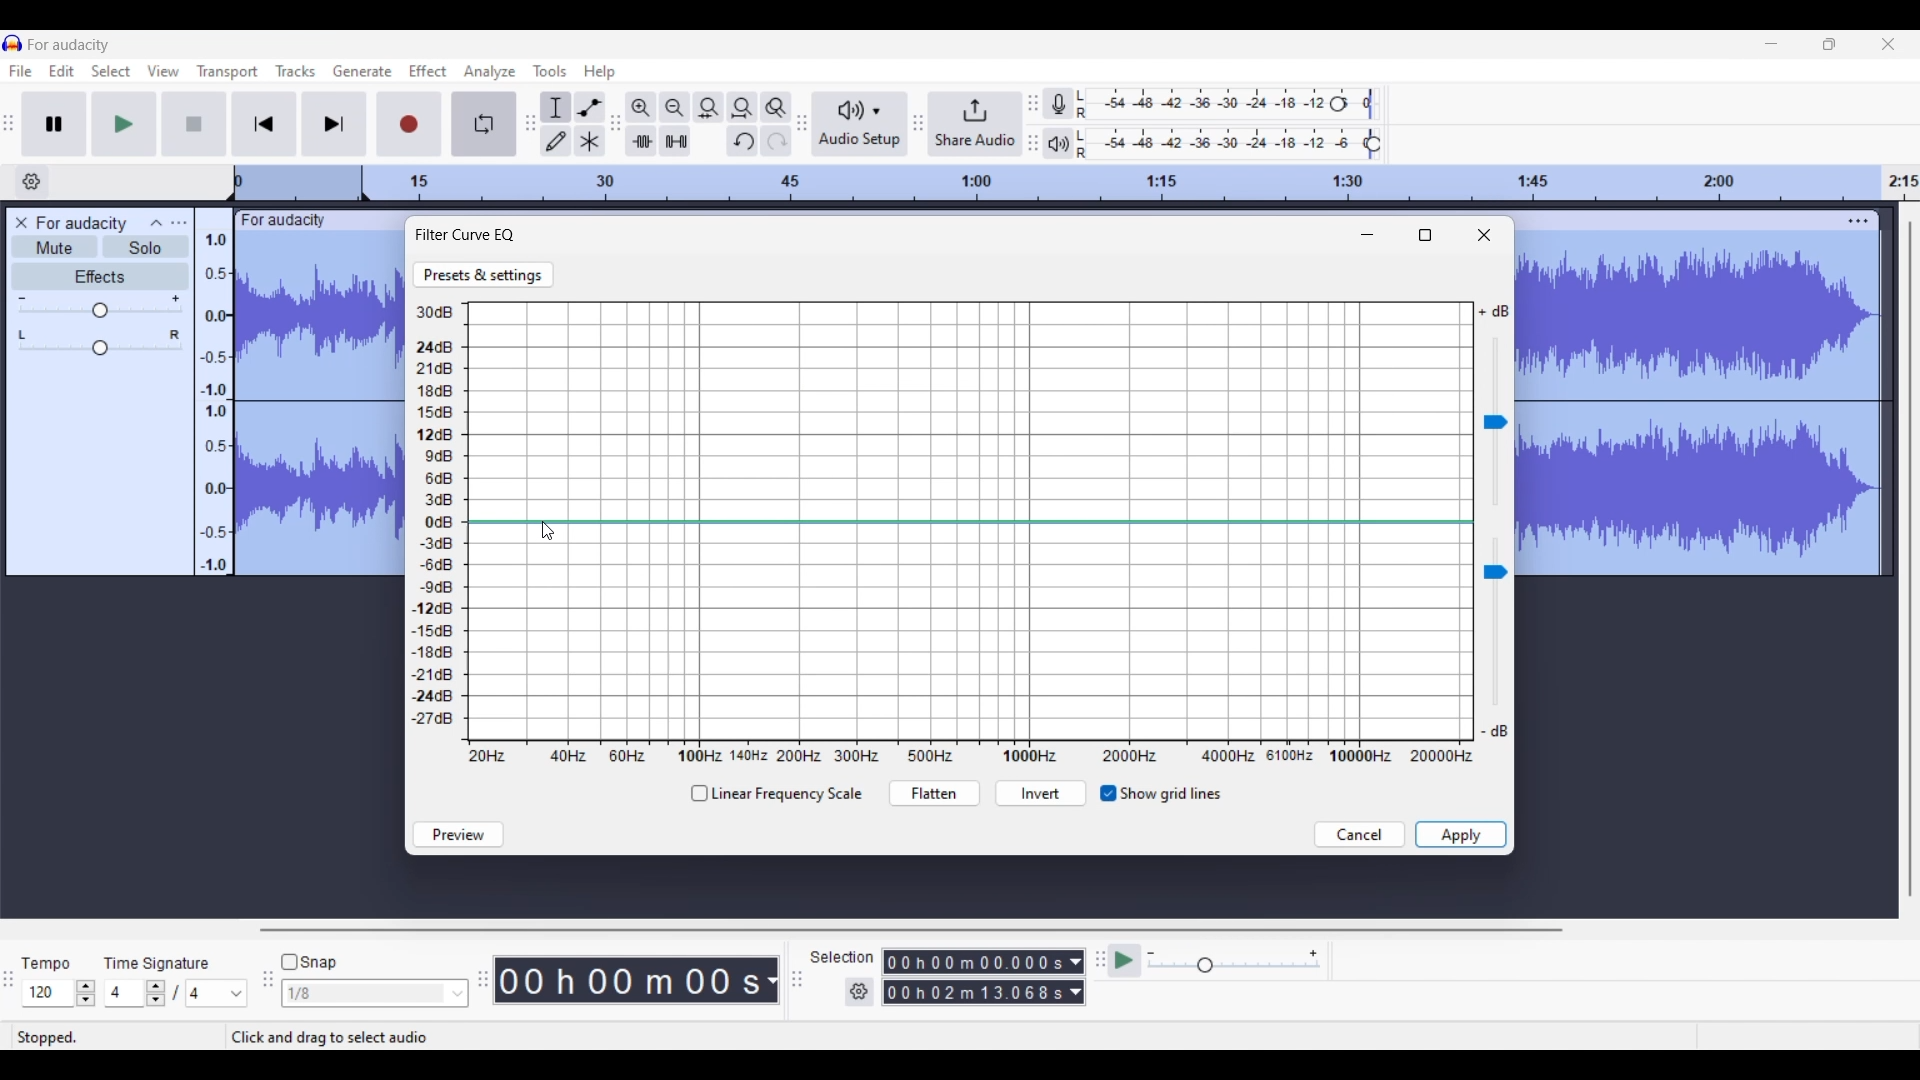 This screenshot has width=1920, height=1080. Describe the element at coordinates (217, 994) in the screenshot. I see `Max. time signature options` at that location.